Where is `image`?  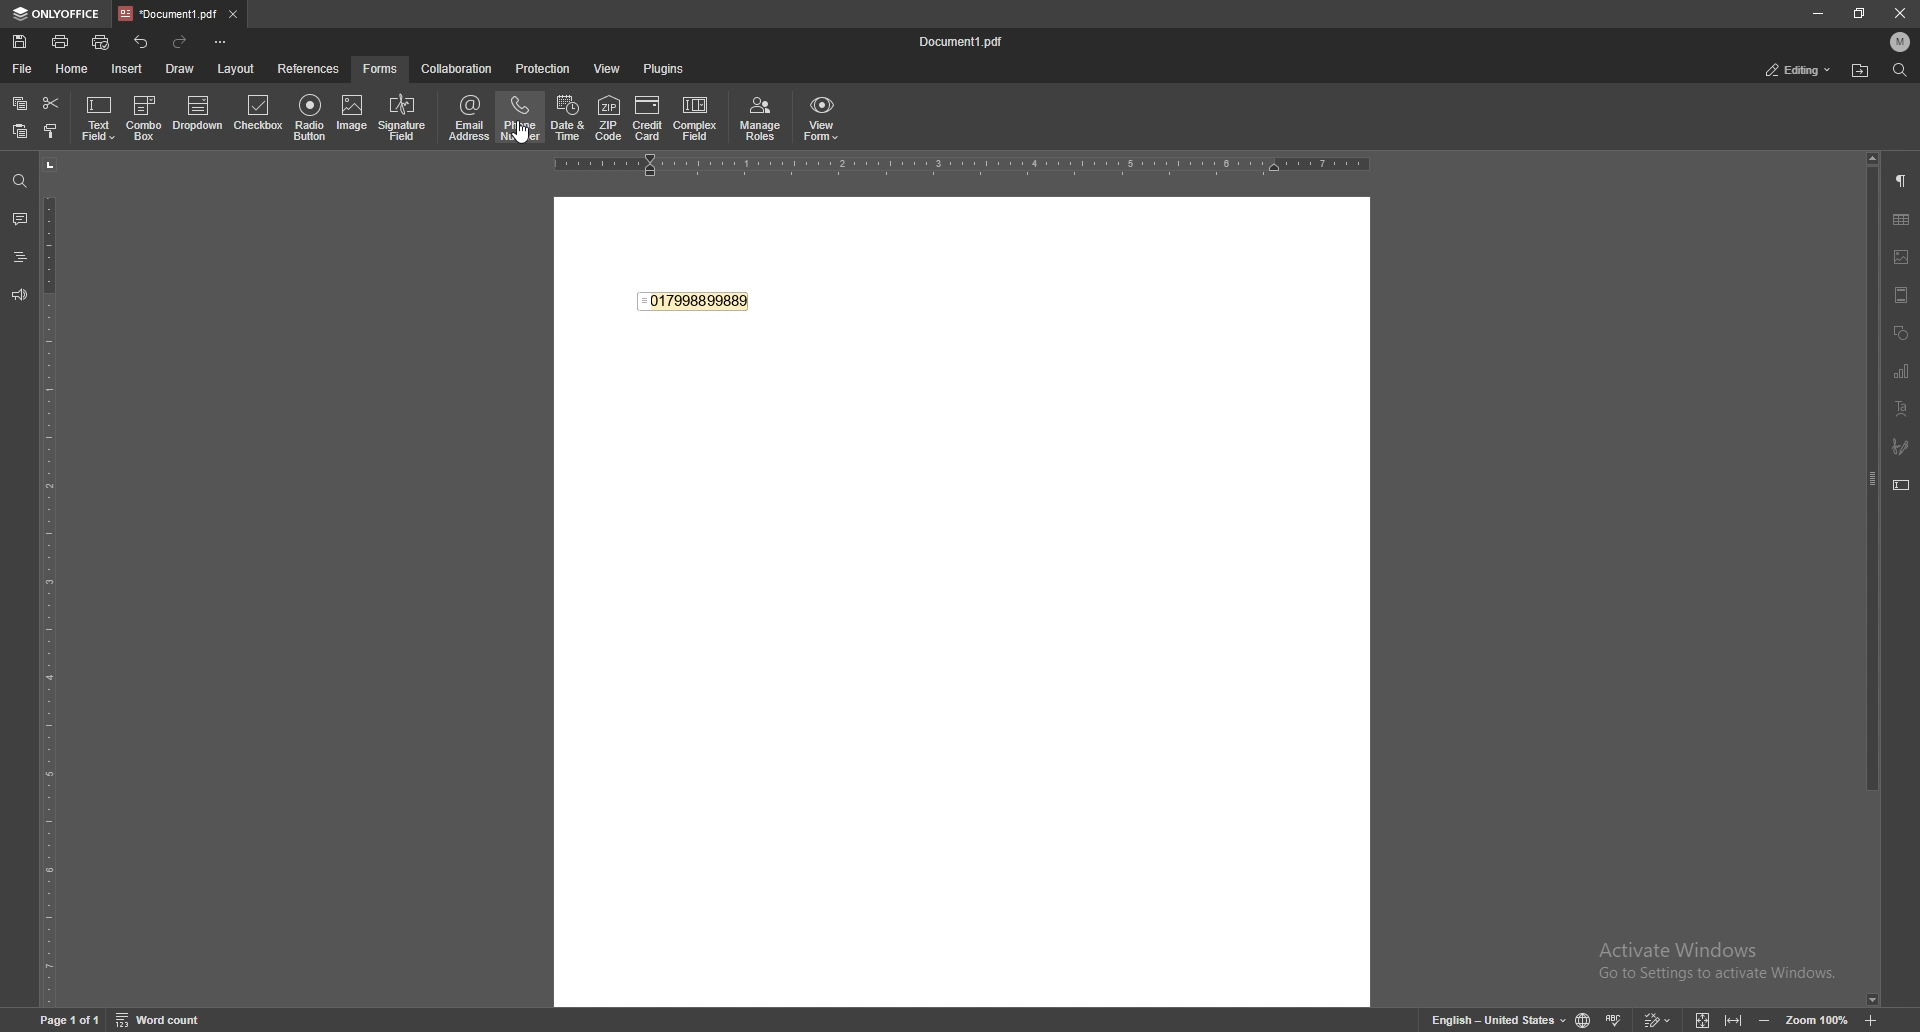 image is located at coordinates (353, 116).